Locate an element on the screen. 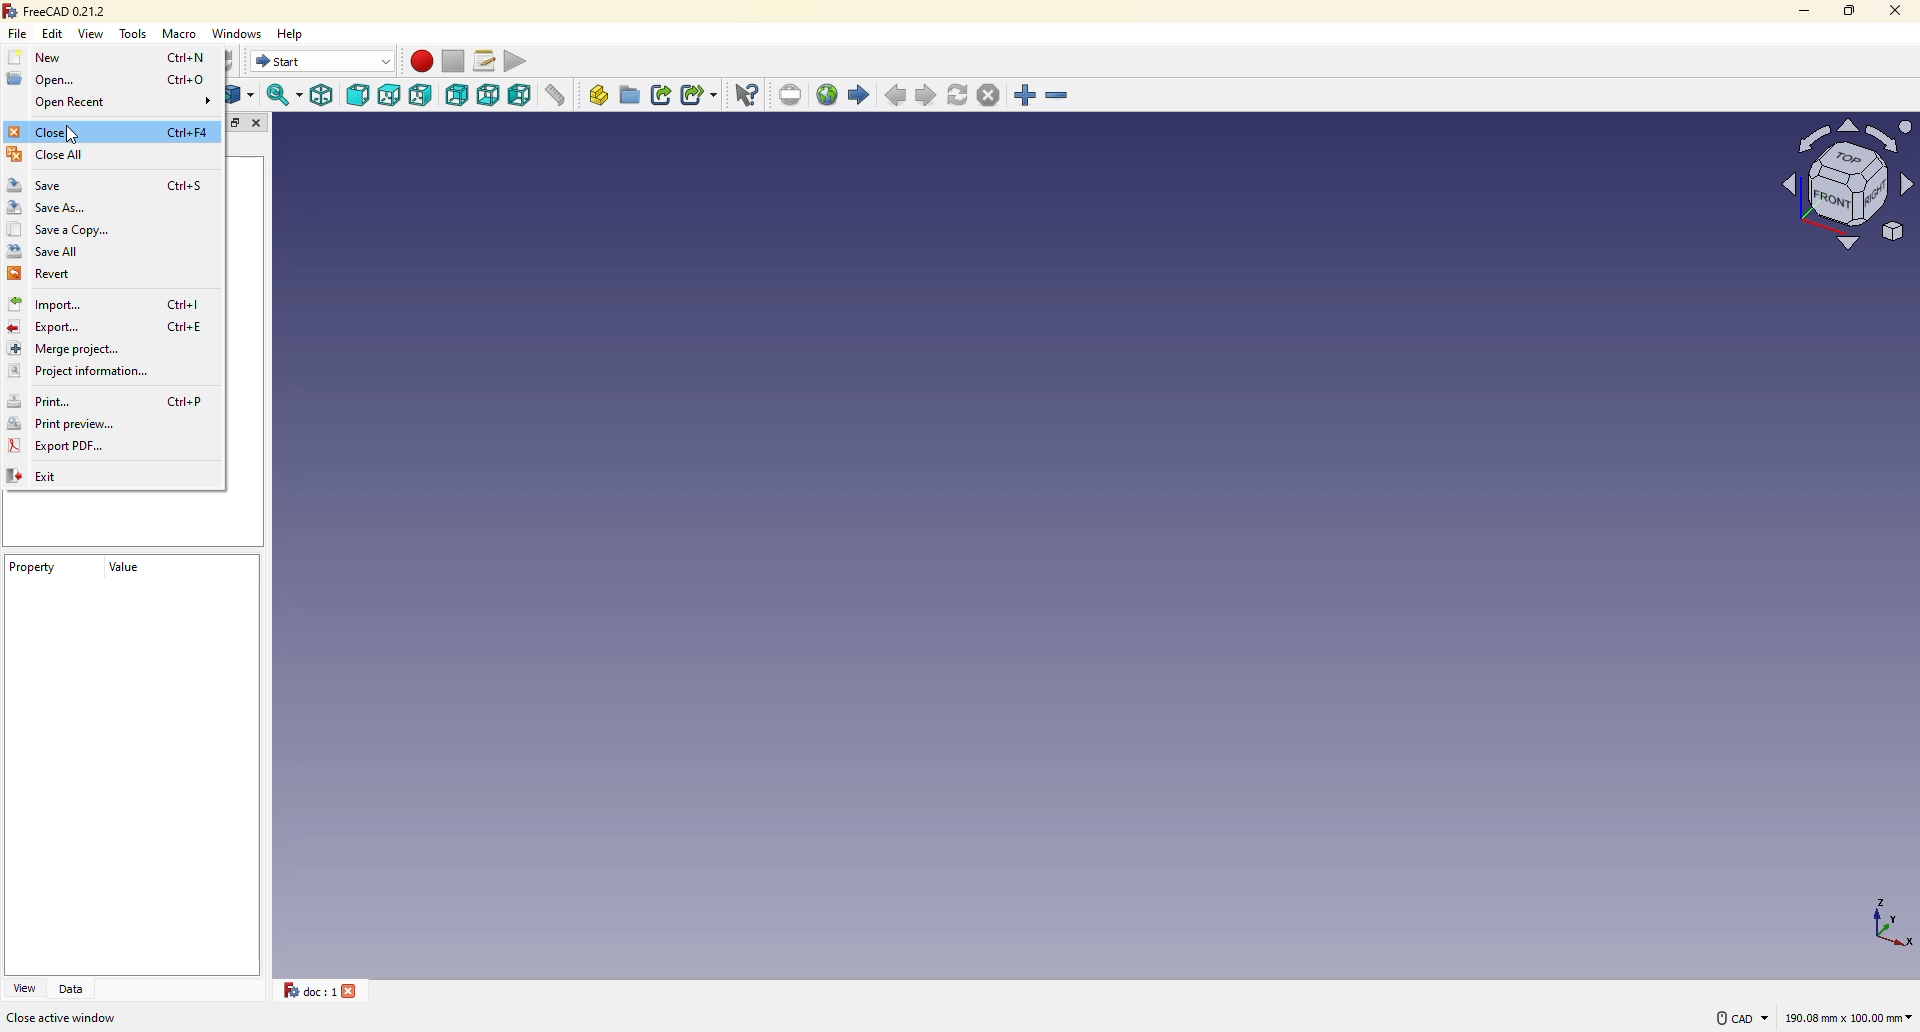 This screenshot has height=1032, width=1920. view is located at coordinates (93, 33).